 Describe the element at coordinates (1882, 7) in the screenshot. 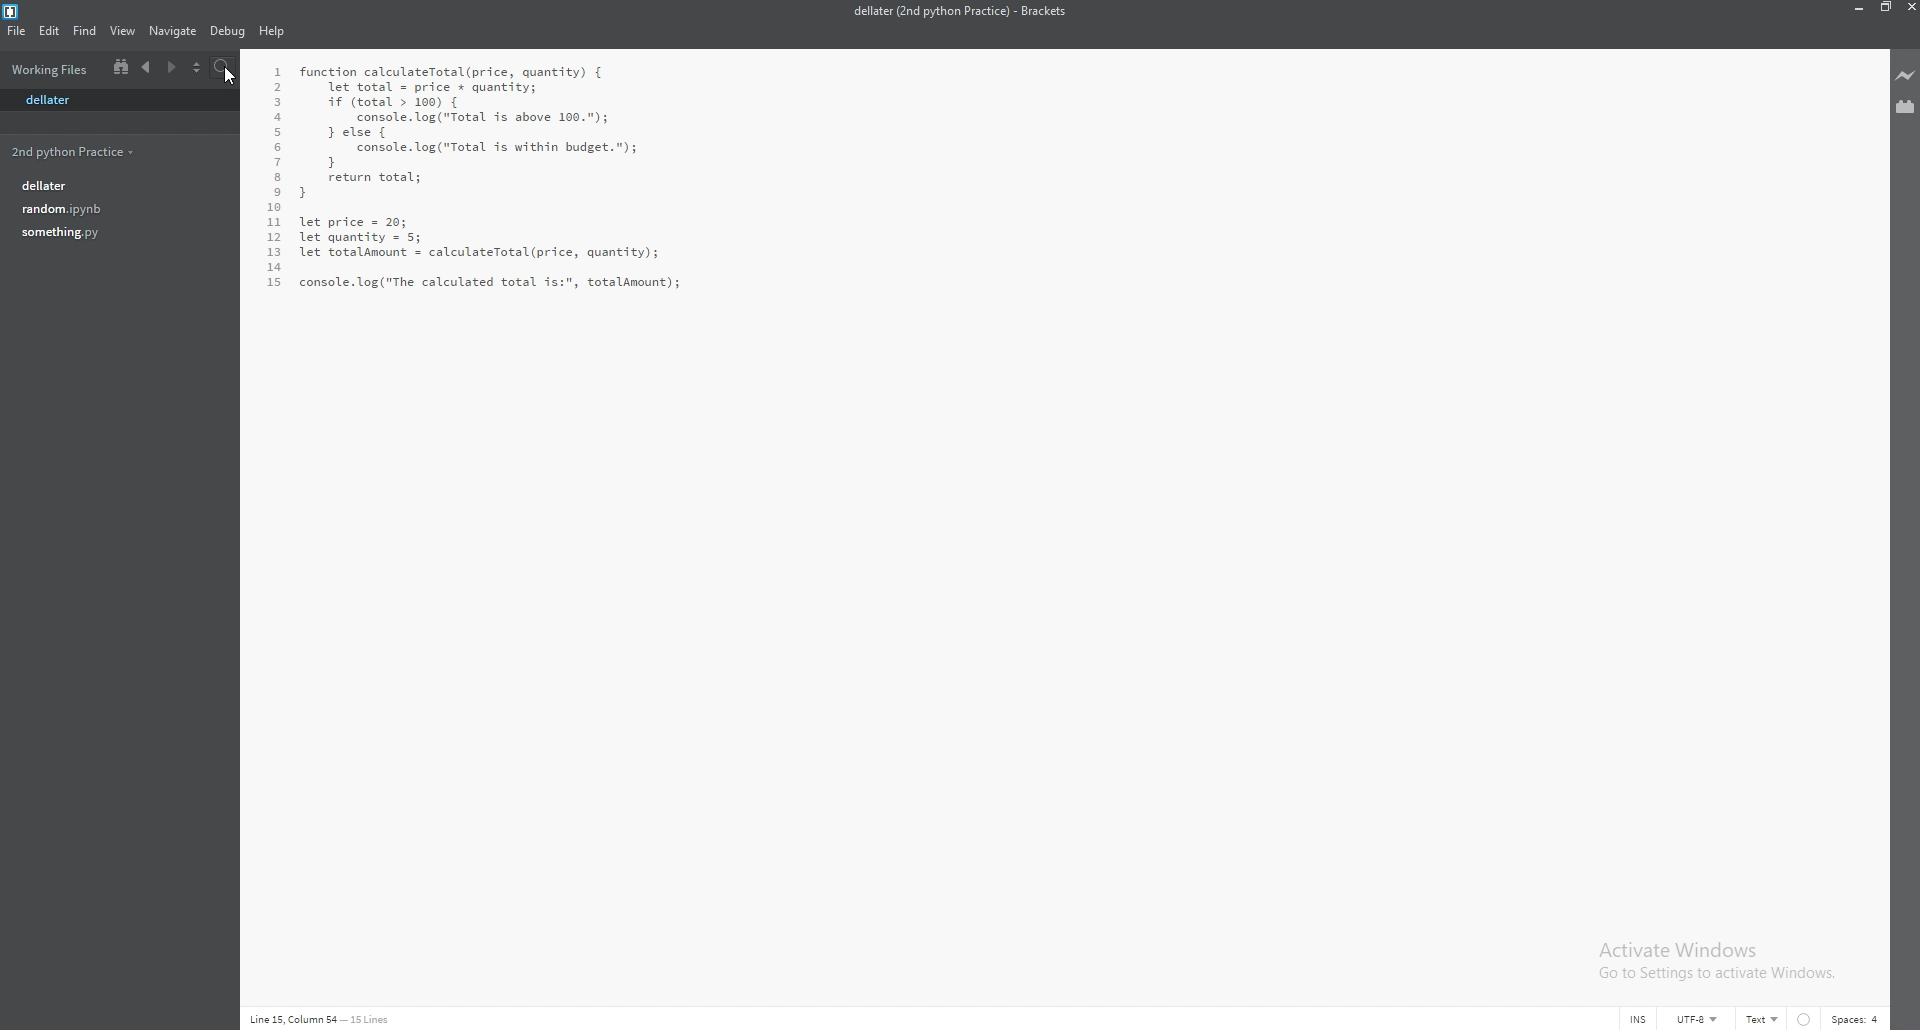

I see `resize` at that location.